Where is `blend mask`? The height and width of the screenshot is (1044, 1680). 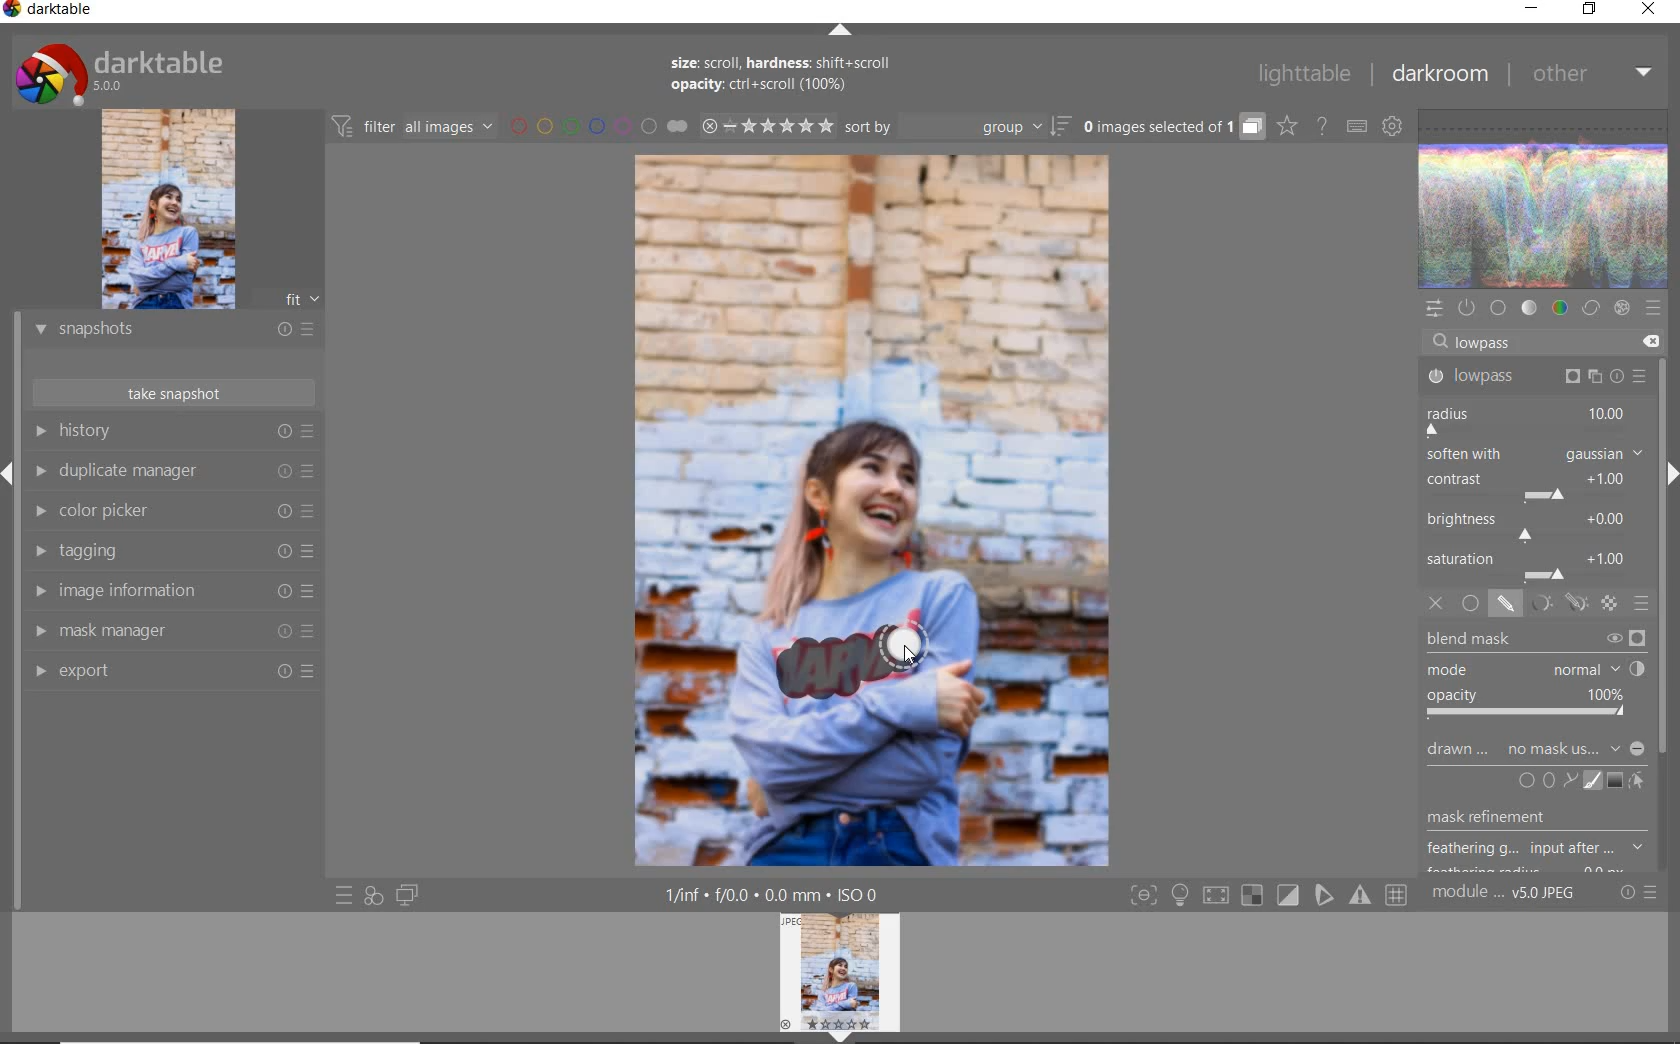 blend mask is located at coordinates (1541, 676).